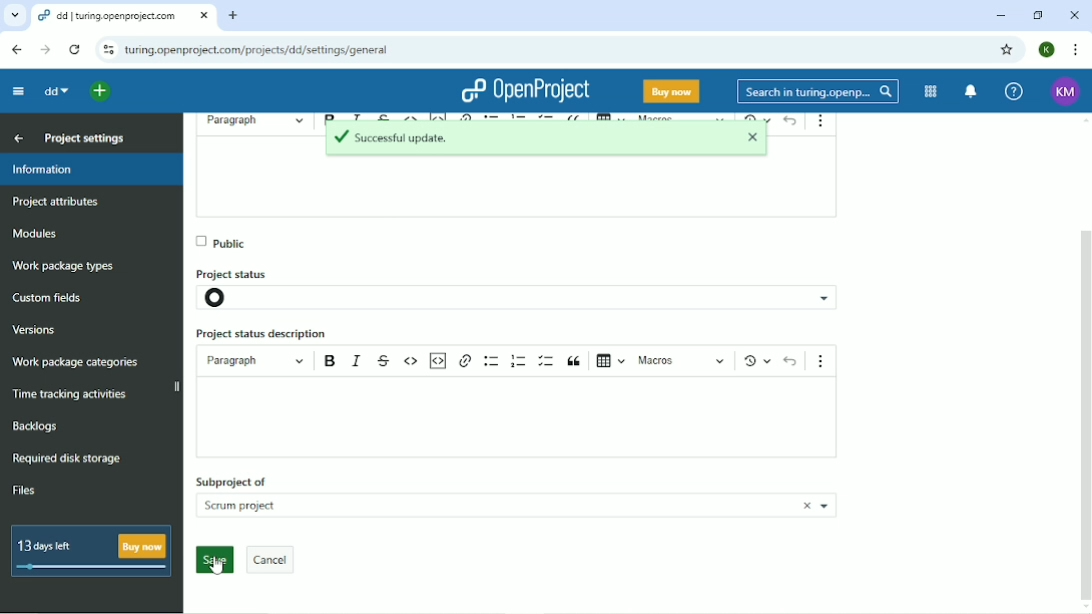 This screenshot has width=1092, height=614. What do you see at coordinates (527, 418) in the screenshot?
I see `text boc` at bounding box center [527, 418].